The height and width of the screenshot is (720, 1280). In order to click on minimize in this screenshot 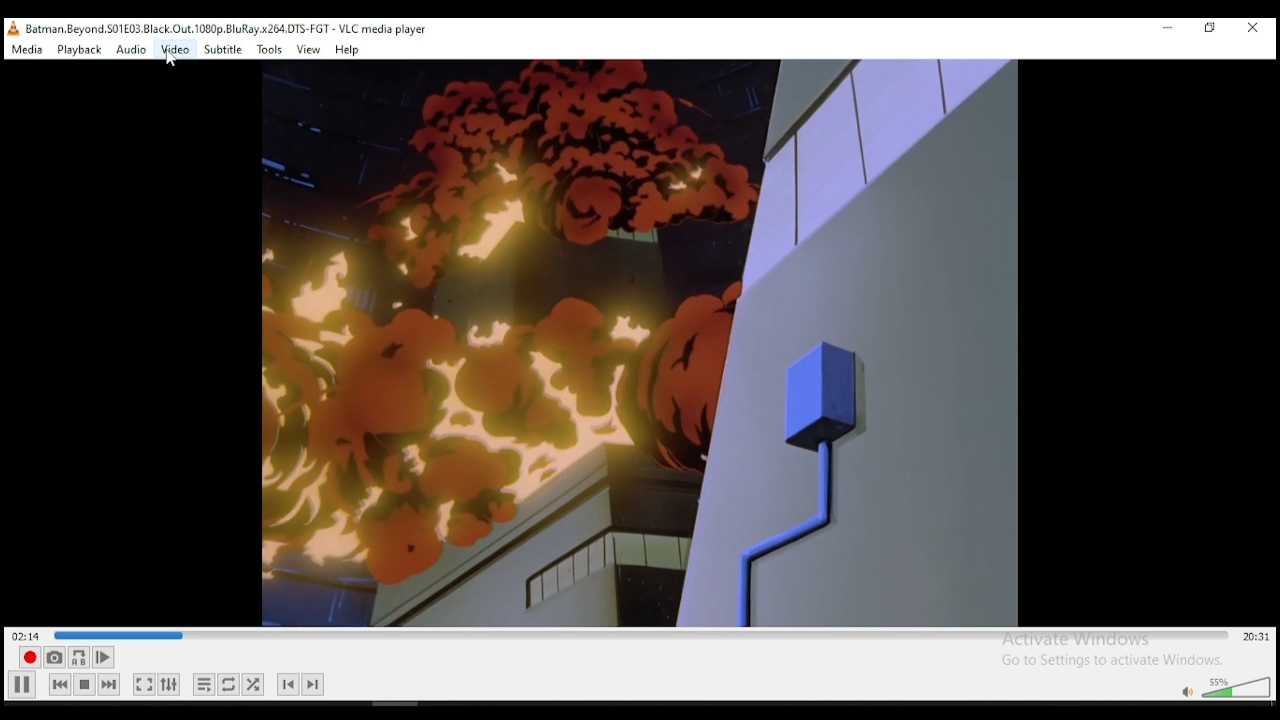, I will do `click(1163, 30)`.